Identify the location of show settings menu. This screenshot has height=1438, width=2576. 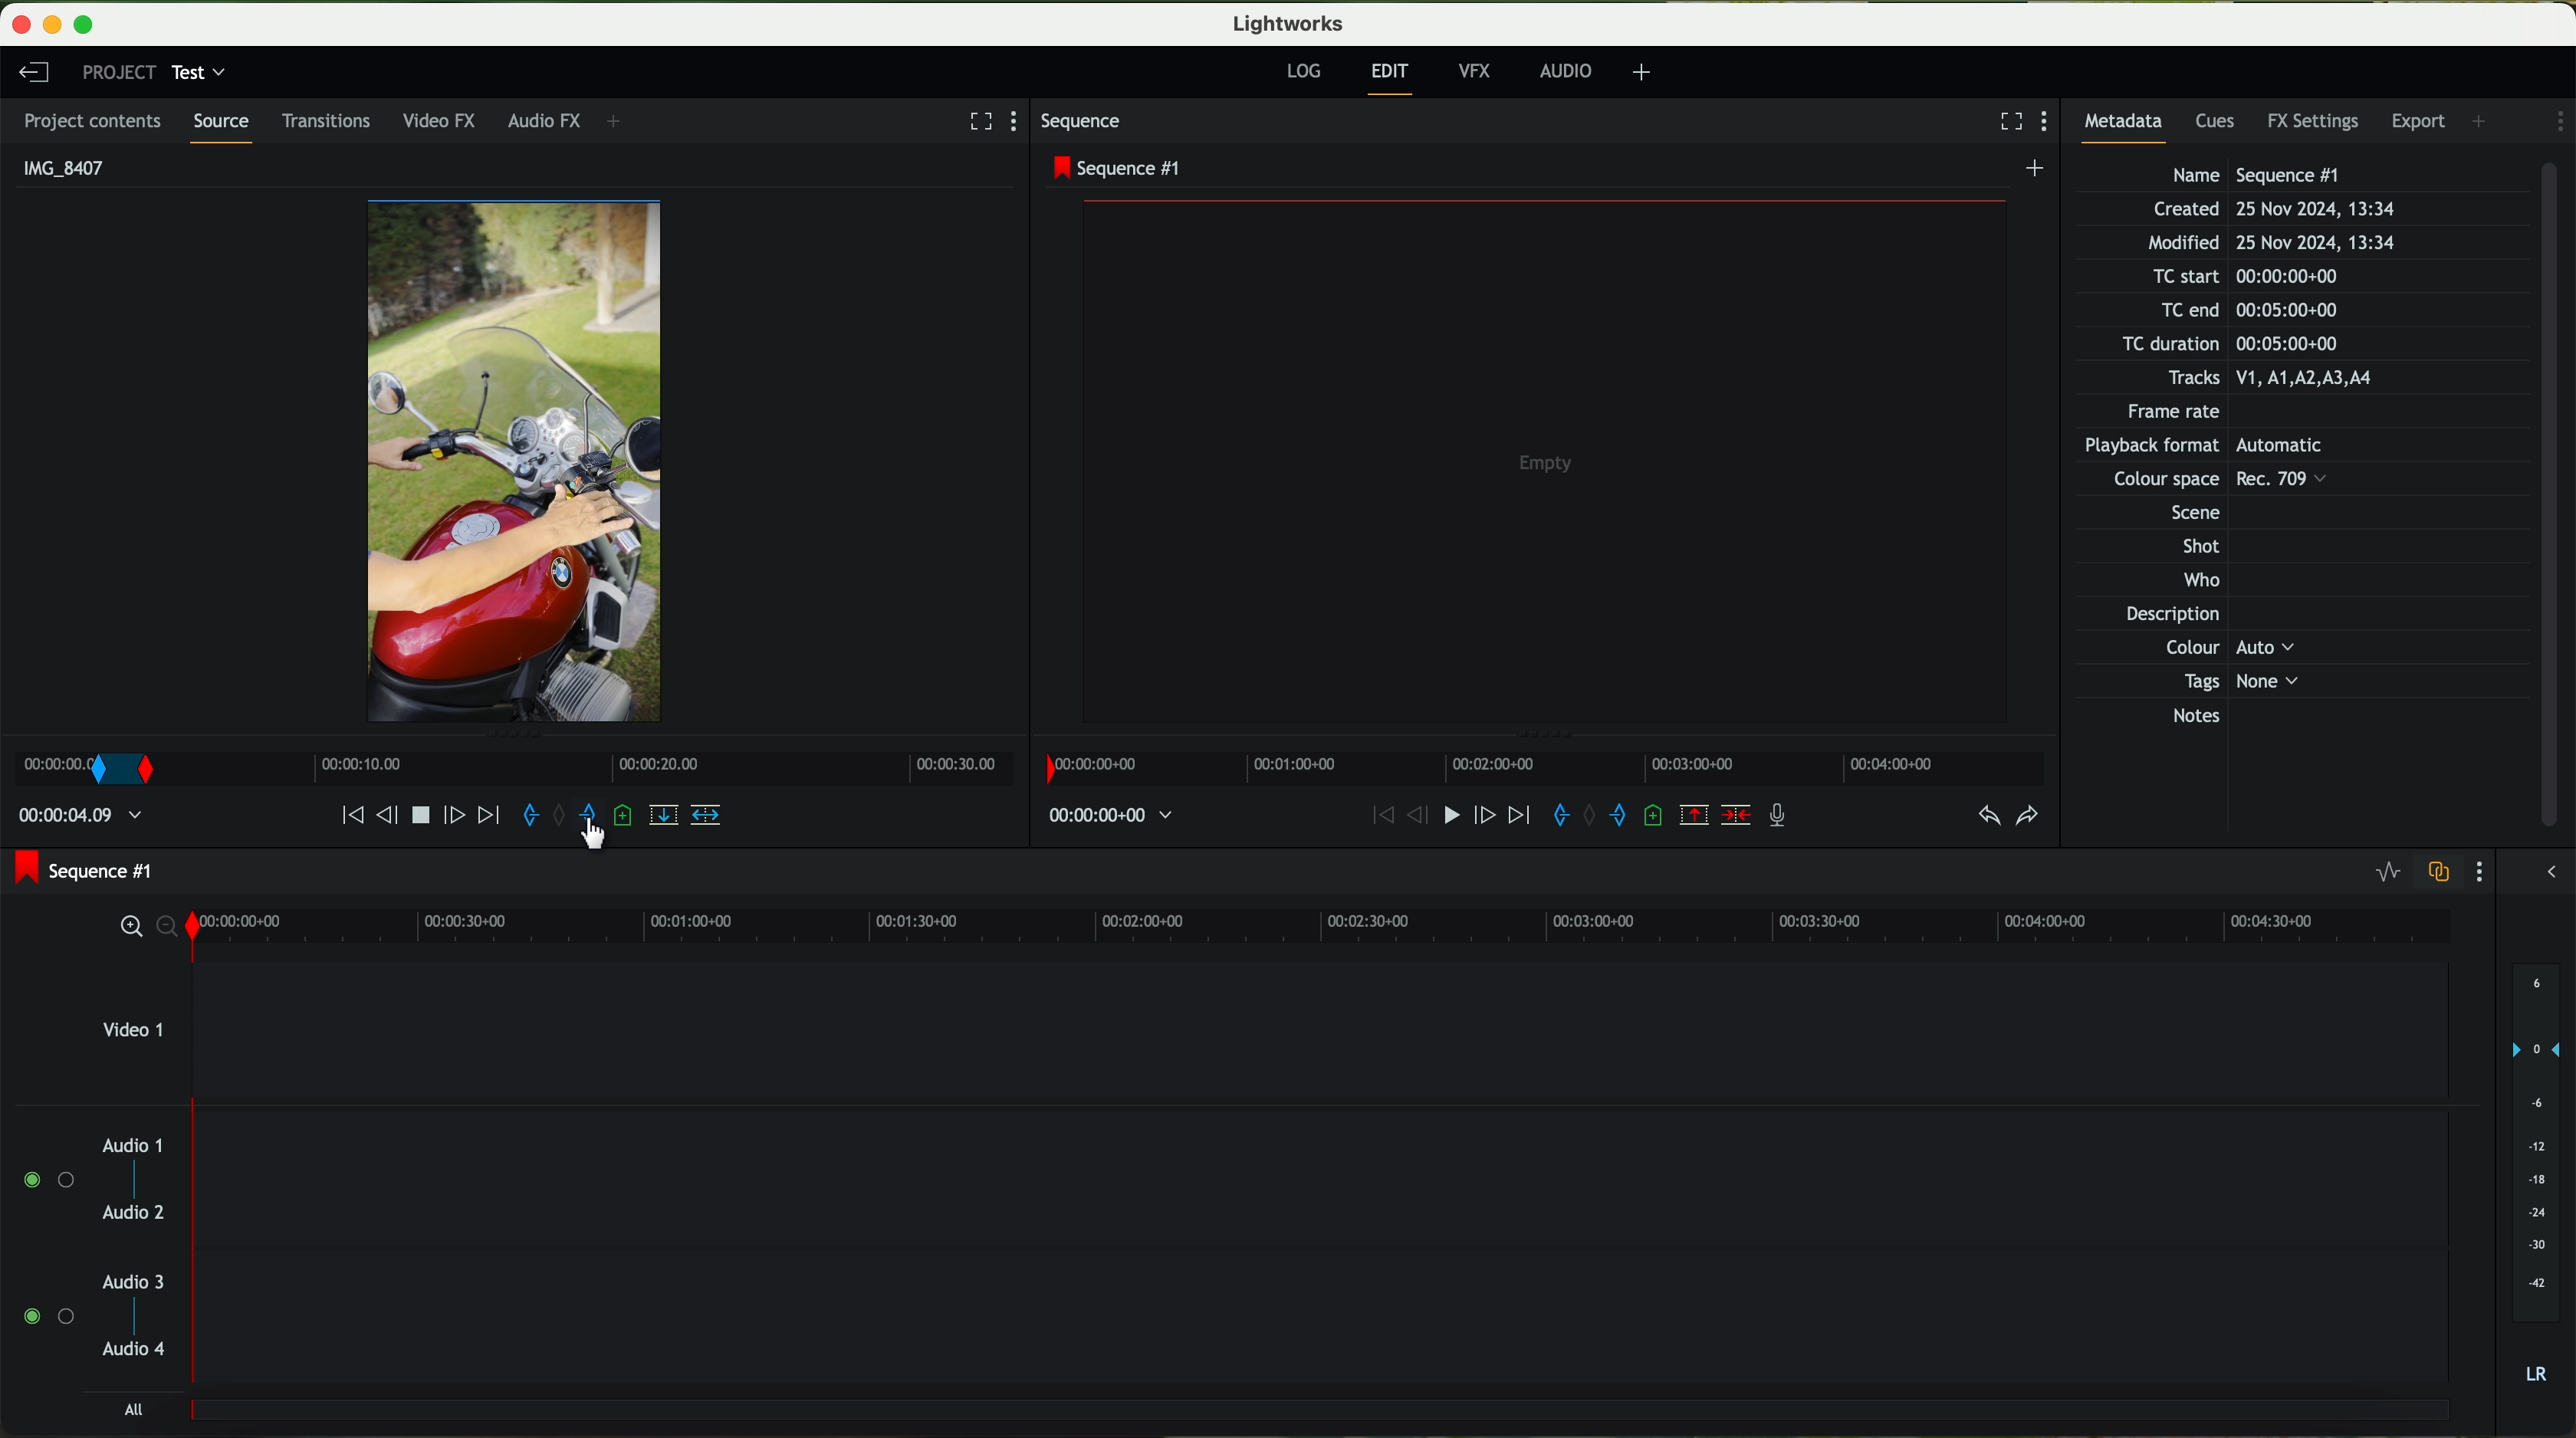
(2557, 121).